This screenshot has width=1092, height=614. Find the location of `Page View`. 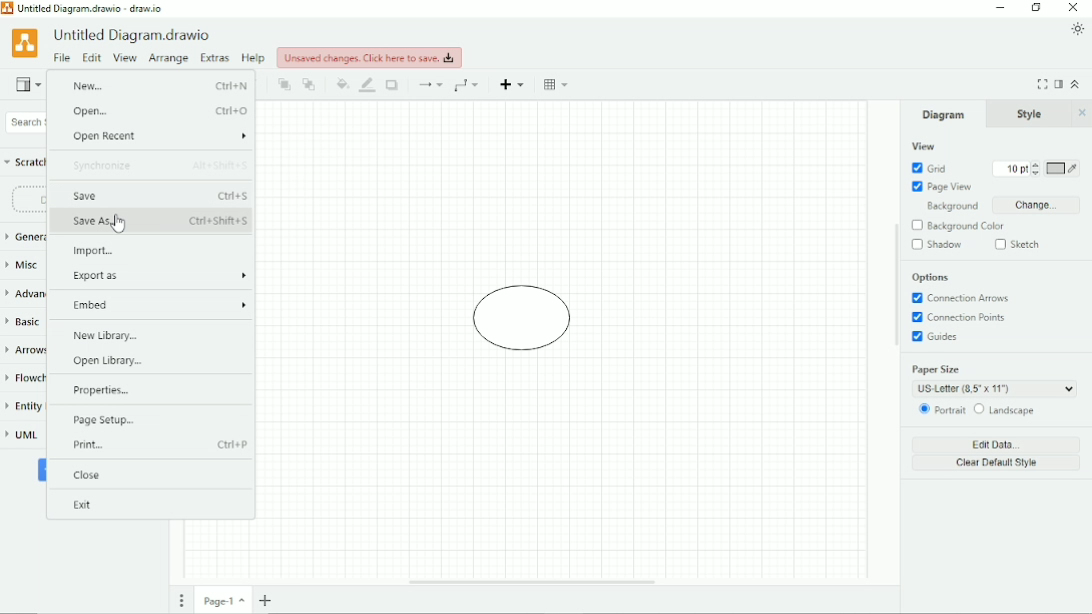

Page View is located at coordinates (941, 186).